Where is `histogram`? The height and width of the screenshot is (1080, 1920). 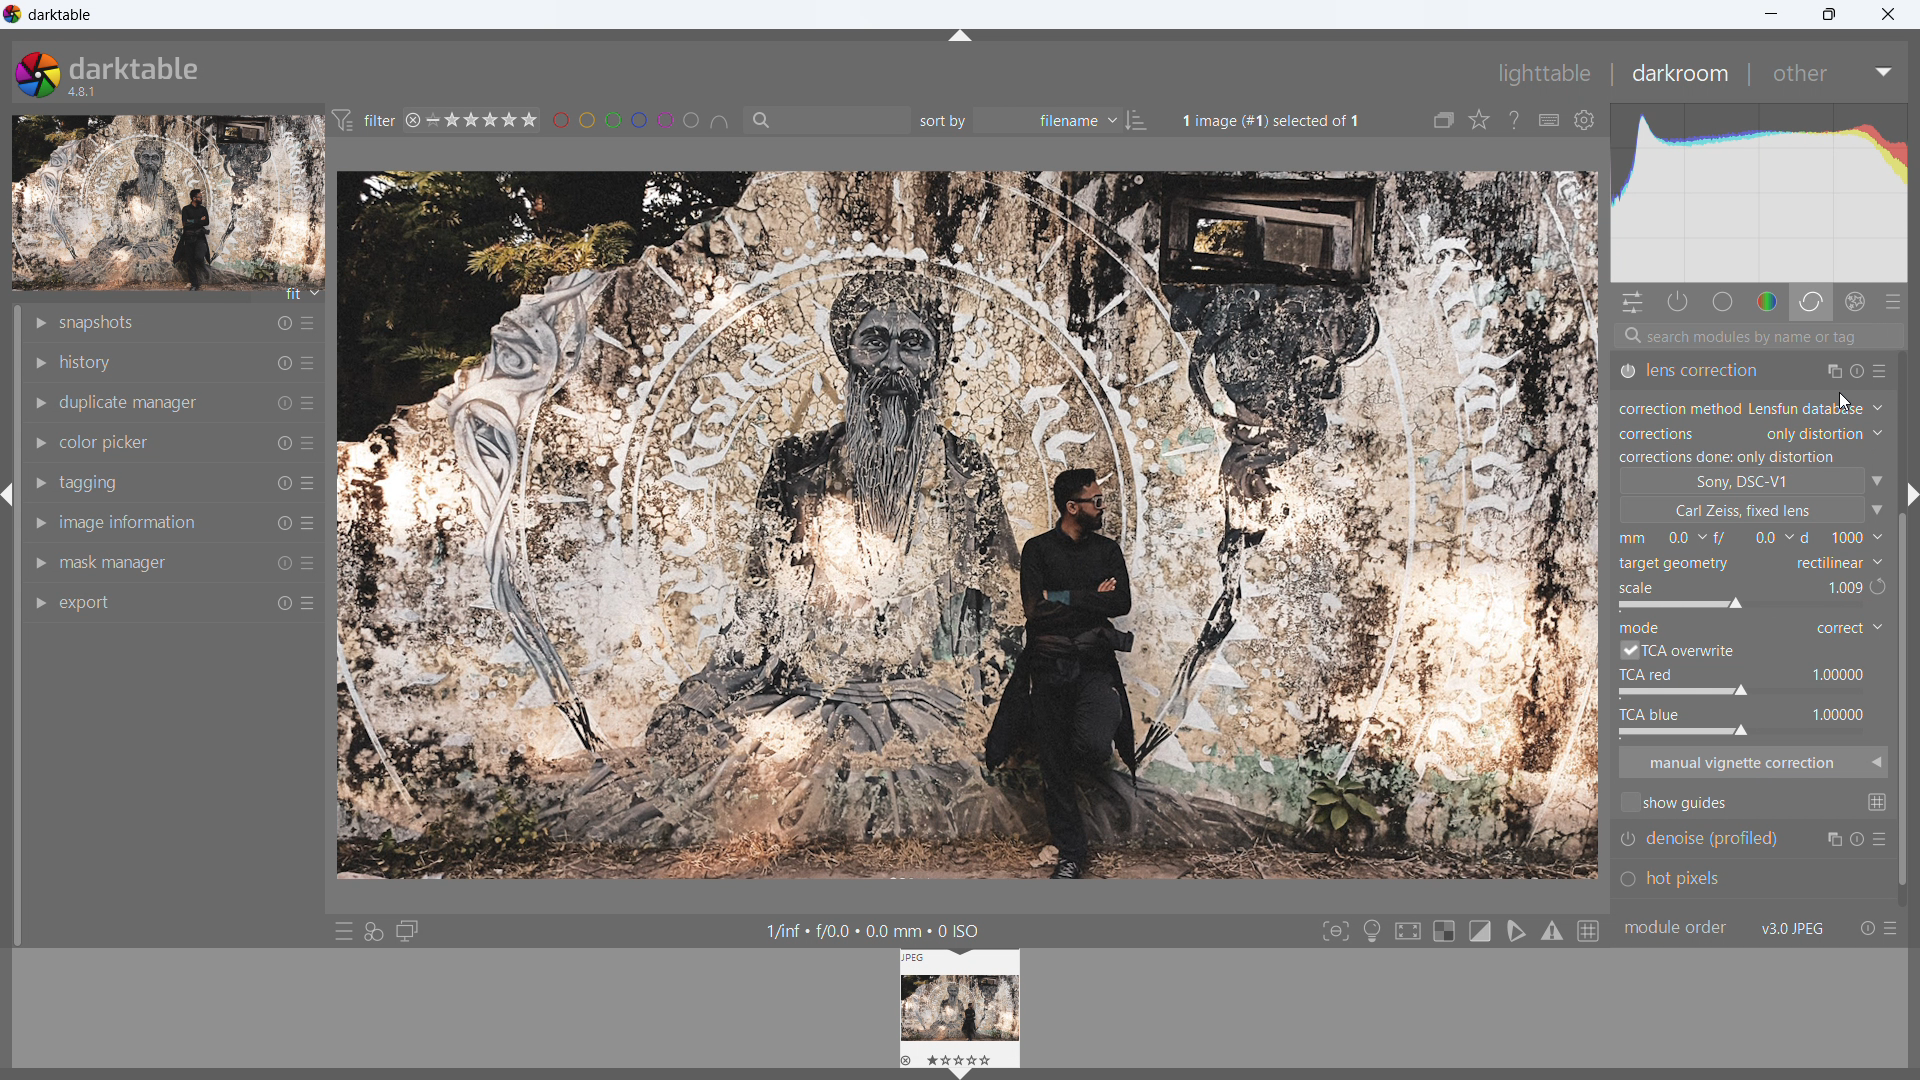 histogram is located at coordinates (1761, 192).